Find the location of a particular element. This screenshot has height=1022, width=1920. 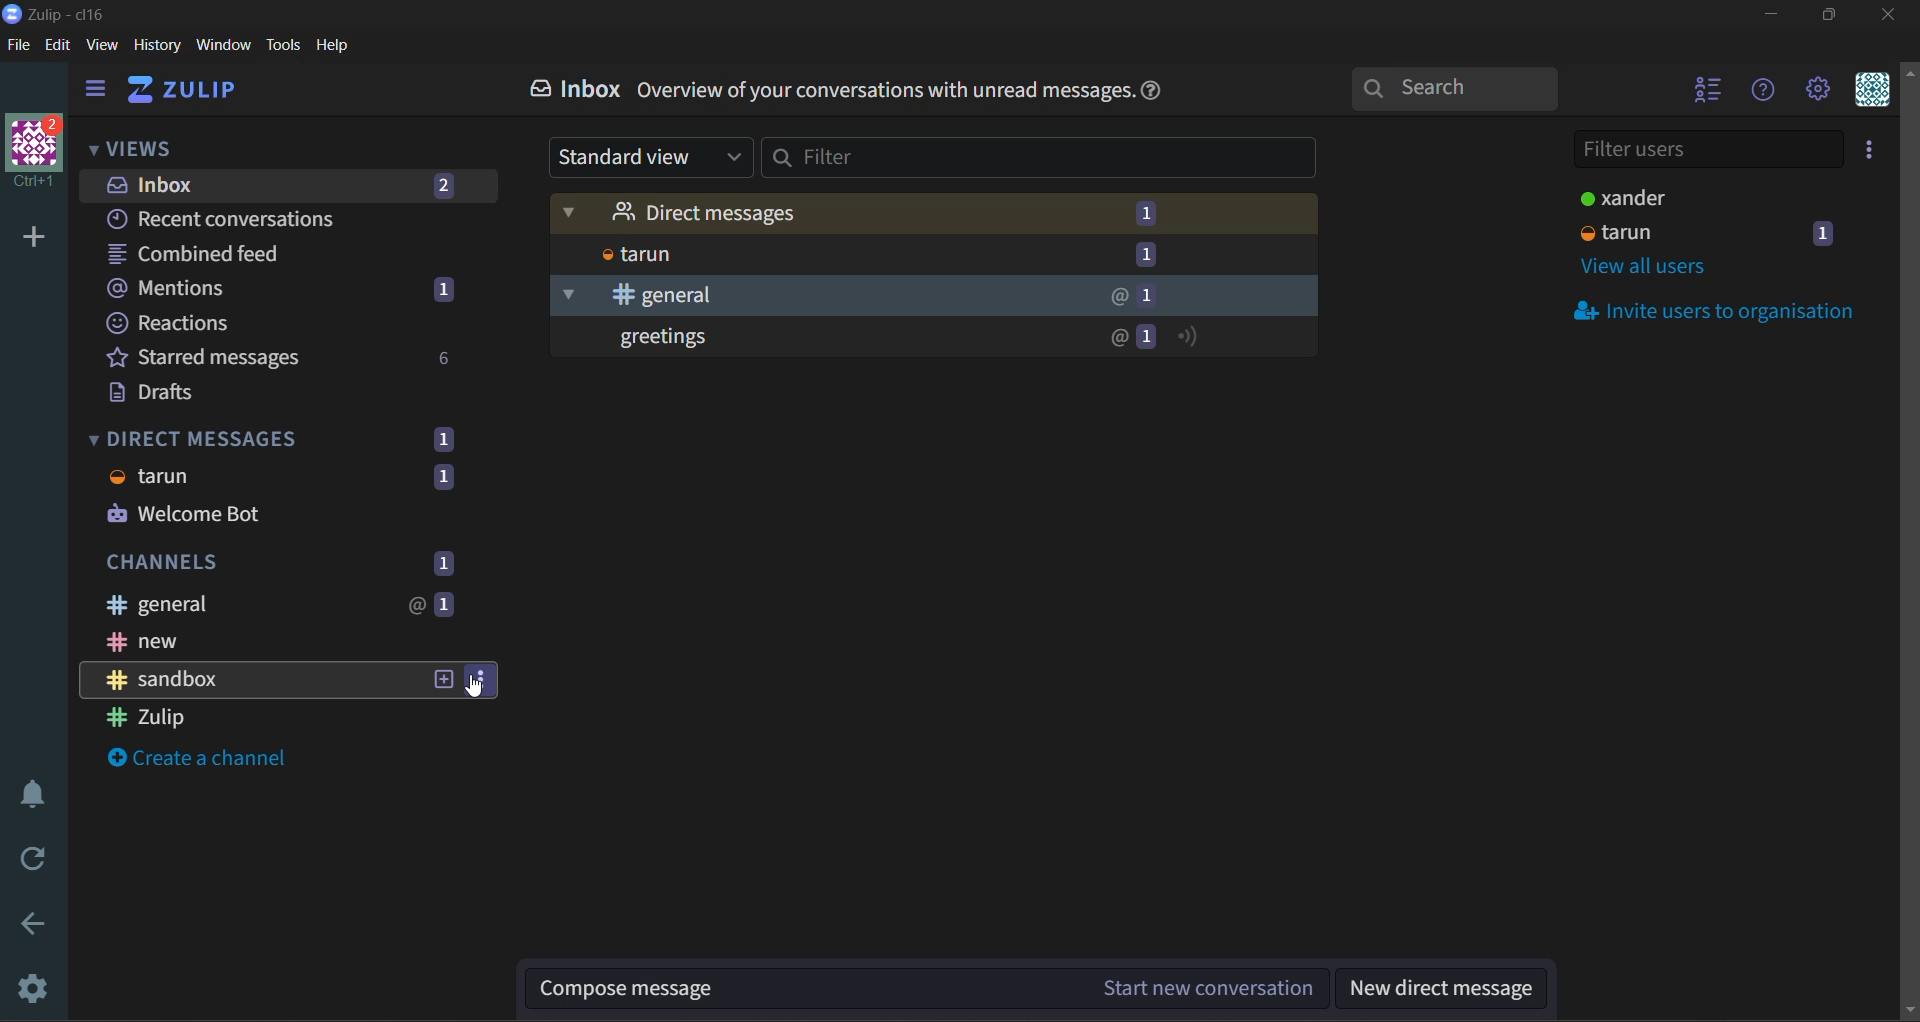

Sandbox is located at coordinates (253, 680).